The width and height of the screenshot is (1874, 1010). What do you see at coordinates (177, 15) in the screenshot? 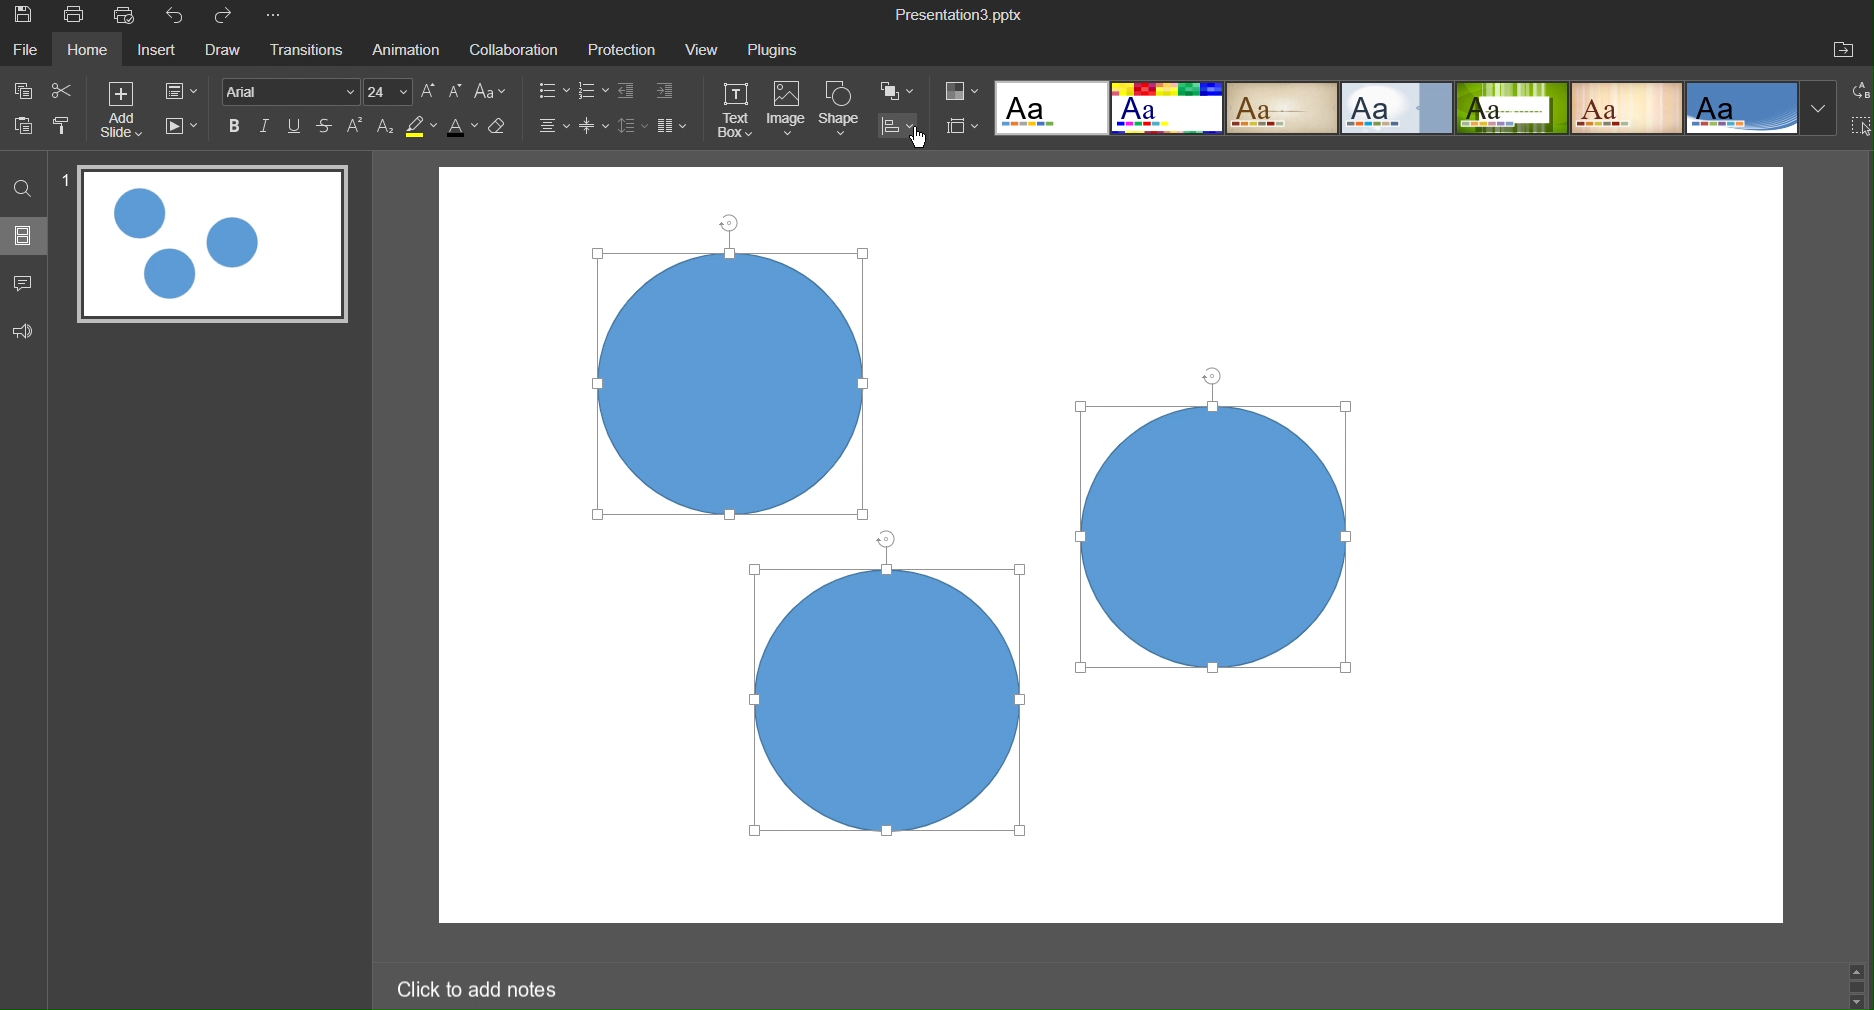
I see `Undo` at bounding box center [177, 15].